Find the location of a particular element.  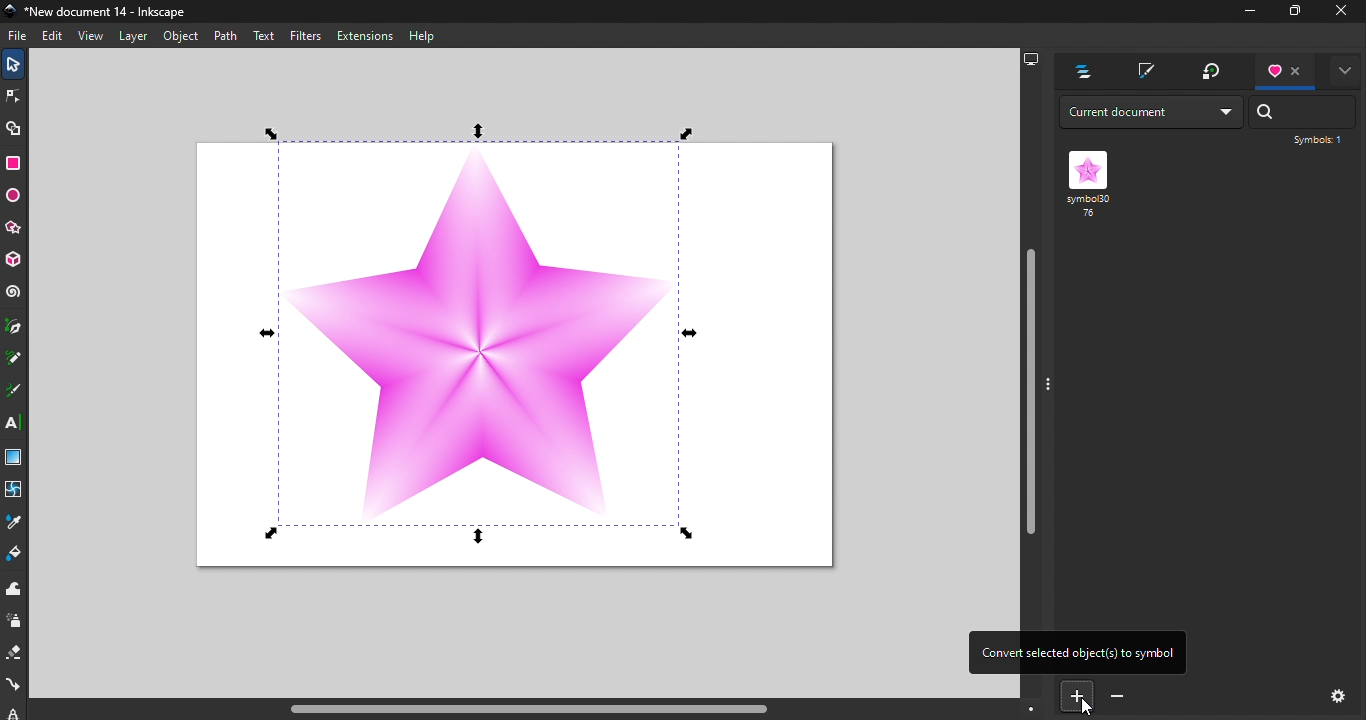

Node tool is located at coordinates (13, 96).